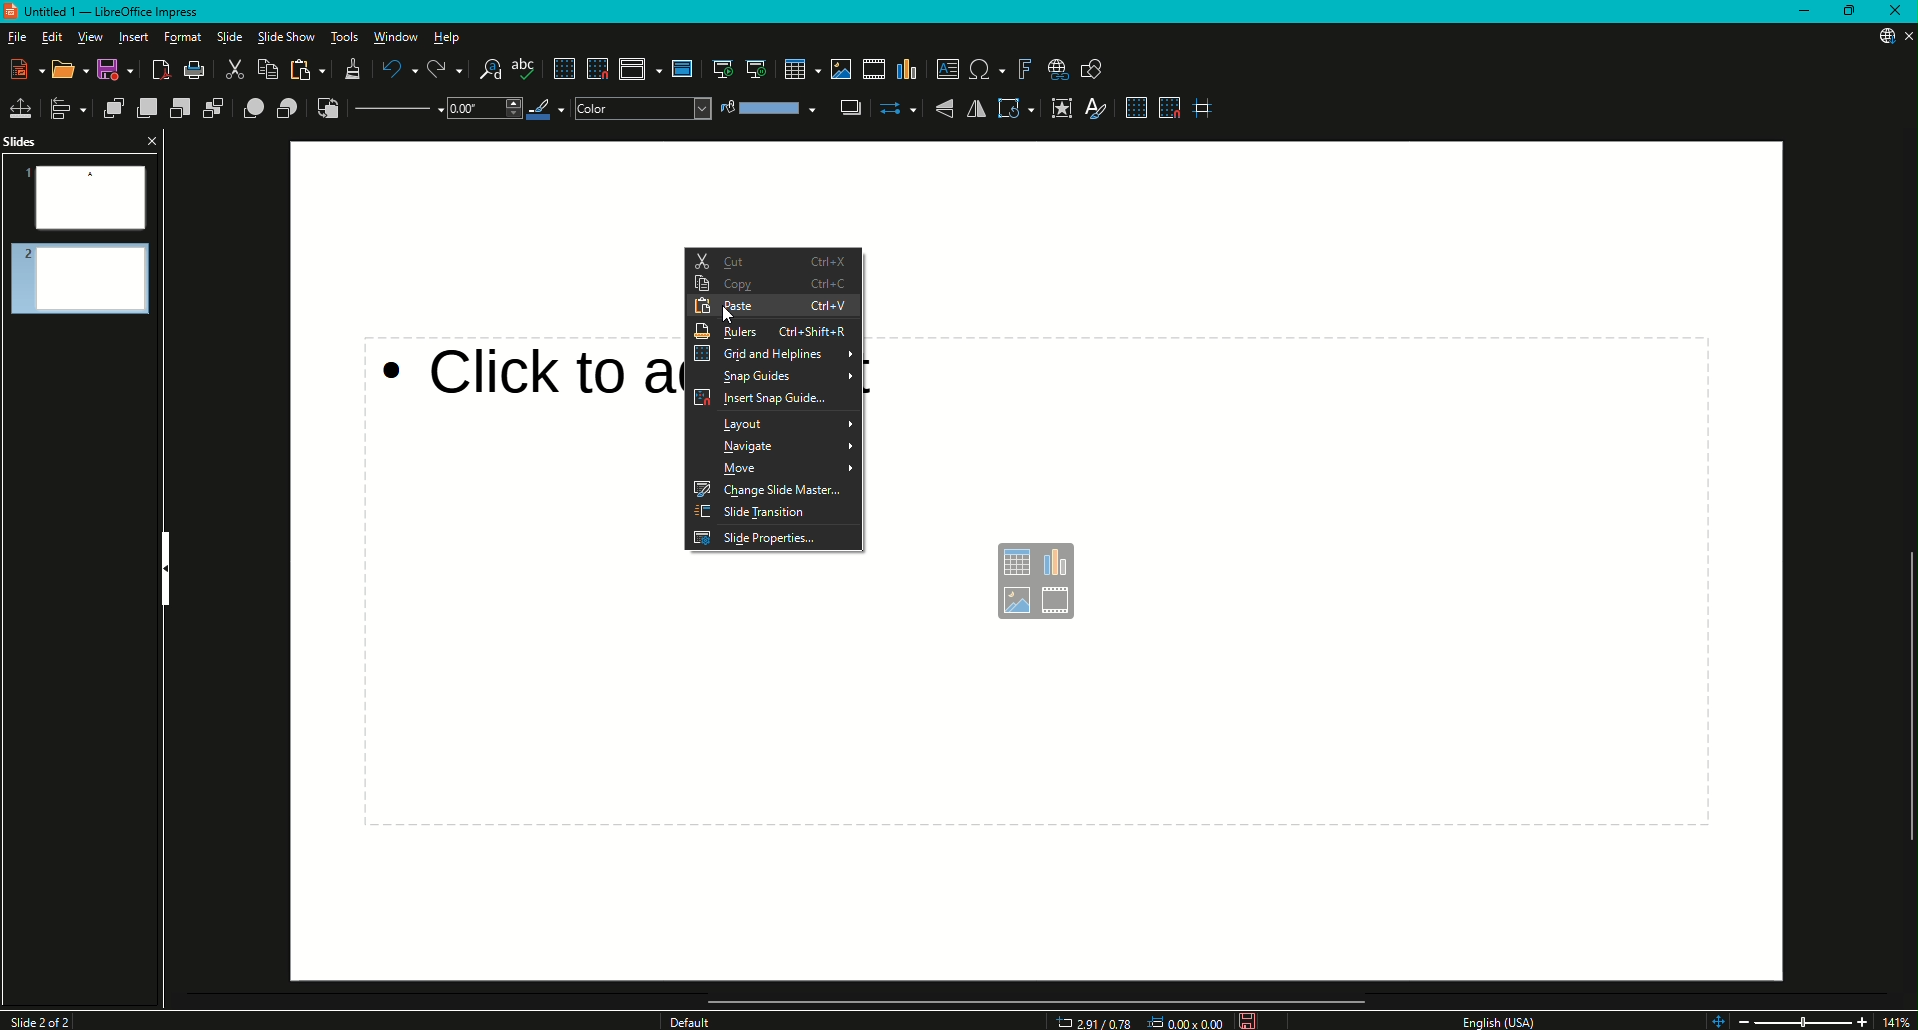 Image resolution: width=1918 pixels, height=1030 pixels. I want to click on Table, so click(796, 66).